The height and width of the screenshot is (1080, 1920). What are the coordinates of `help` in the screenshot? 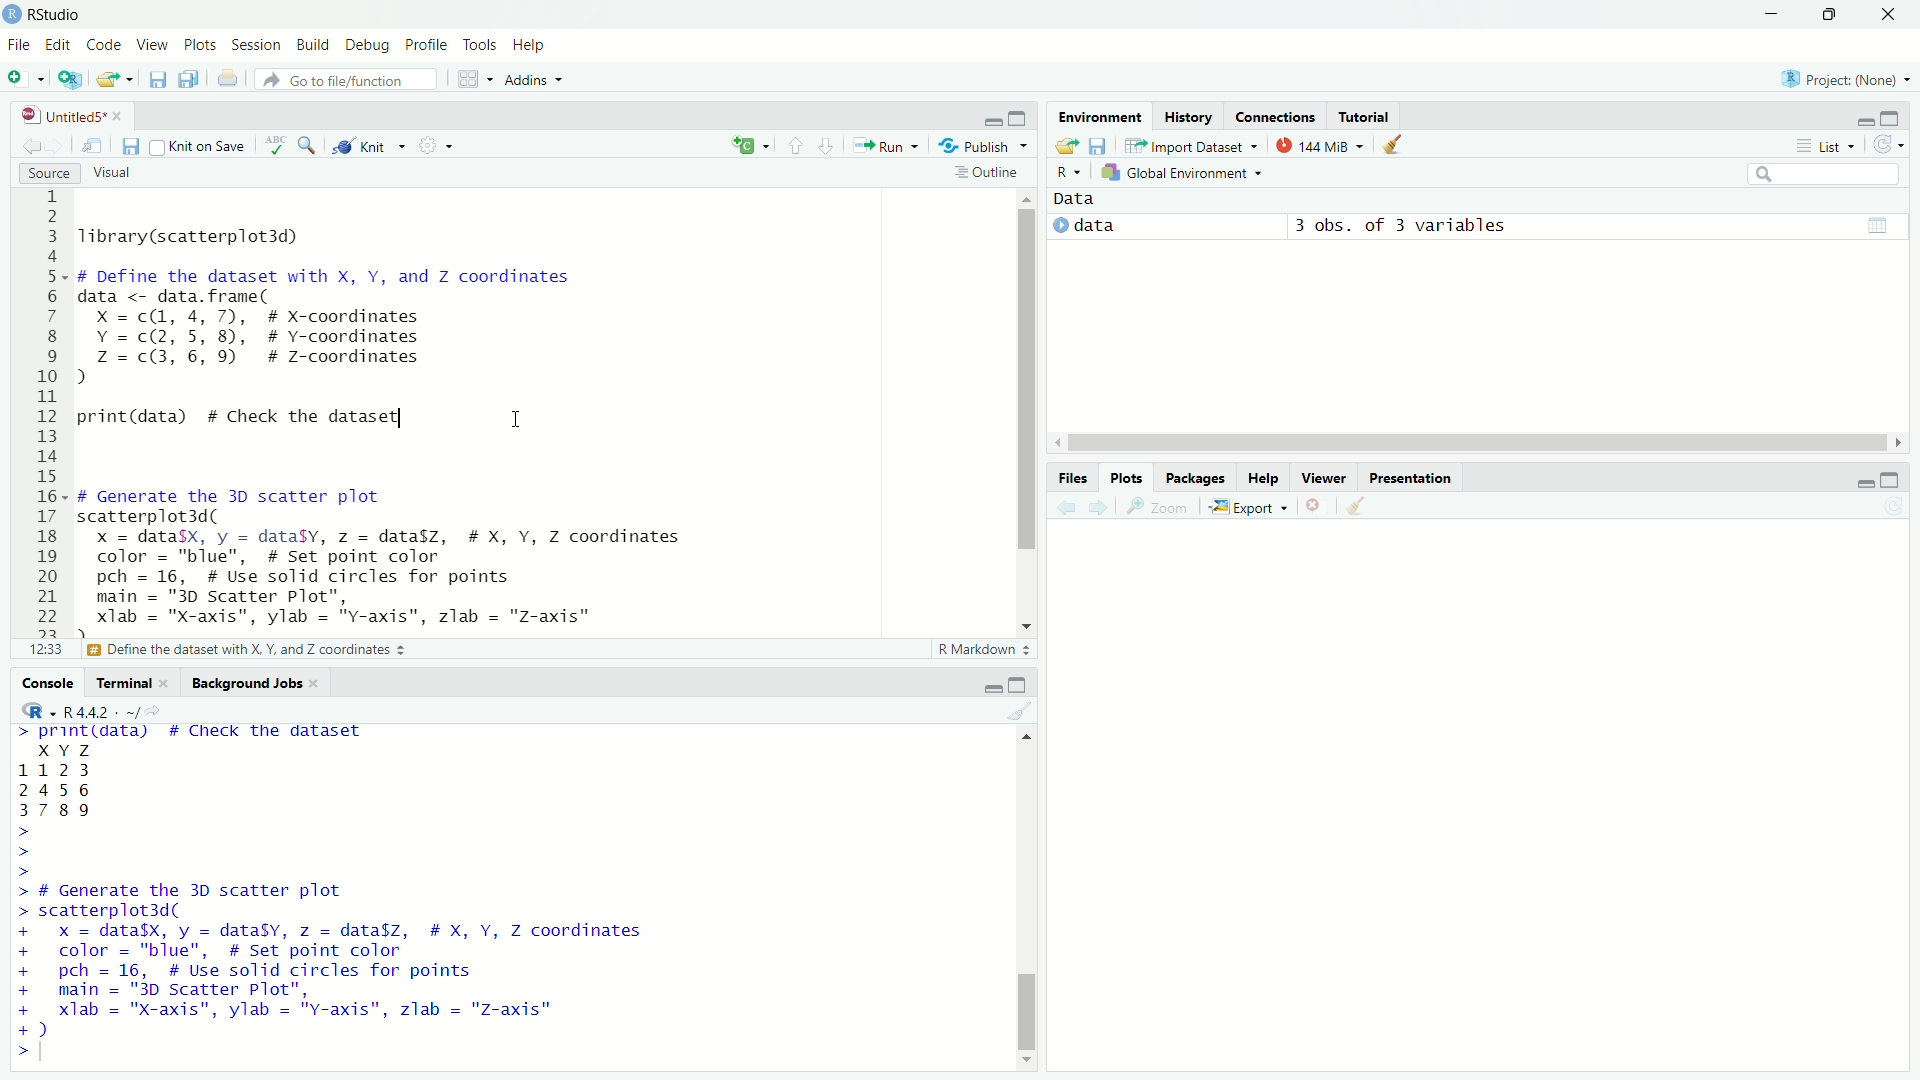 It's located at (533, 46).